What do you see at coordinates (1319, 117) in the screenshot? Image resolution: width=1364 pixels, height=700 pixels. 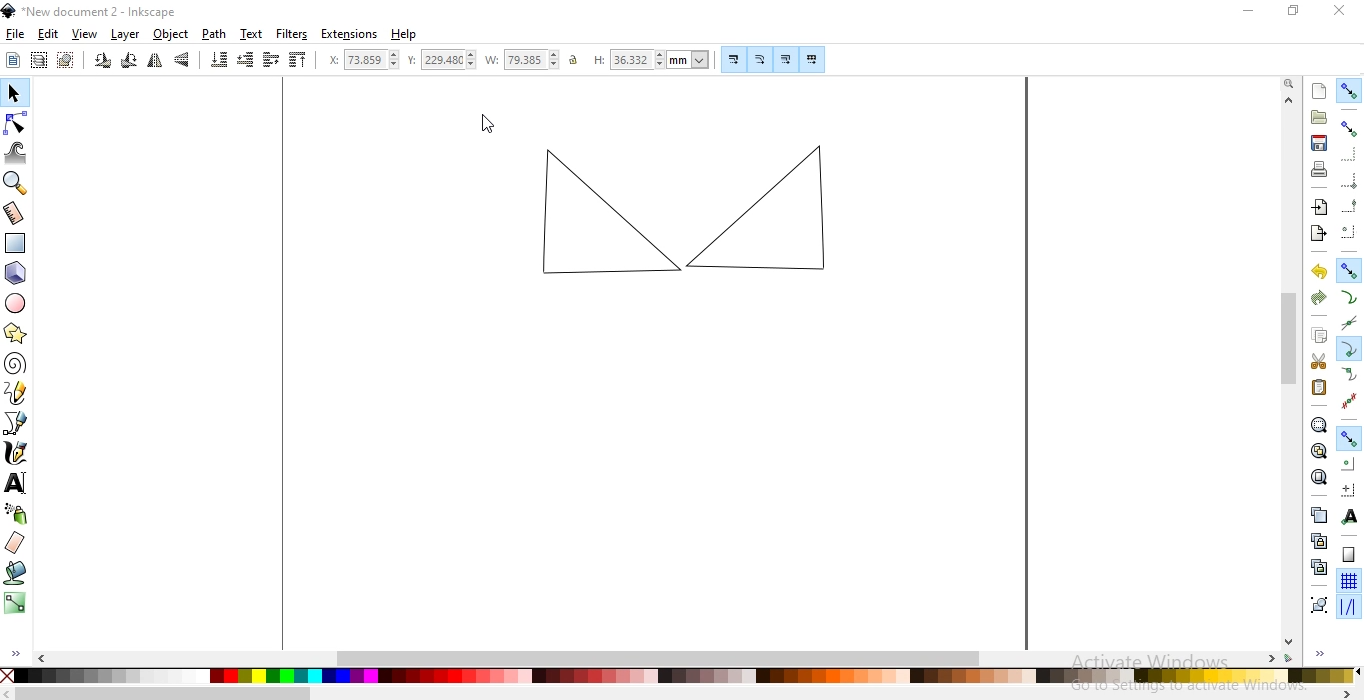 I see `open an existing document` at bounding box center [1319, 117].